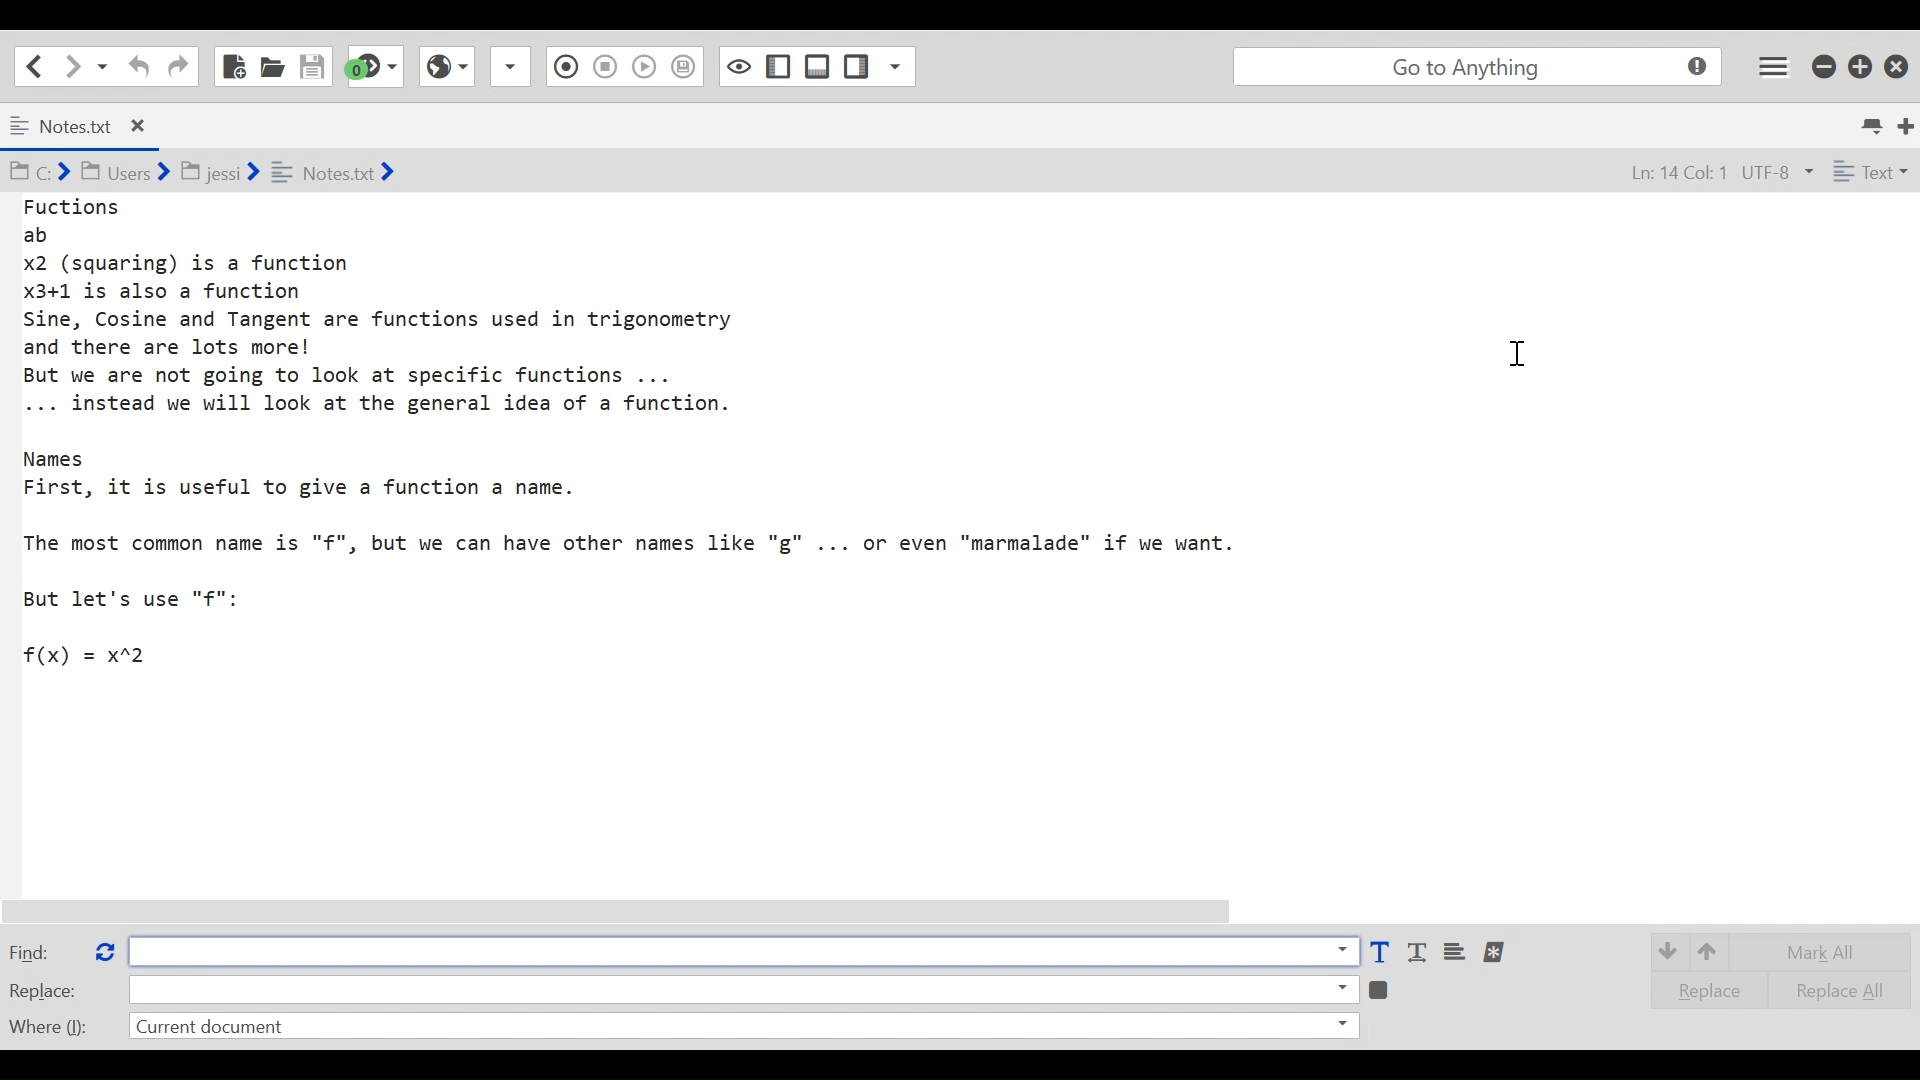  Describe the element at coordinates (1775, 65) in the screenshot. I see `Application menu` at that location.